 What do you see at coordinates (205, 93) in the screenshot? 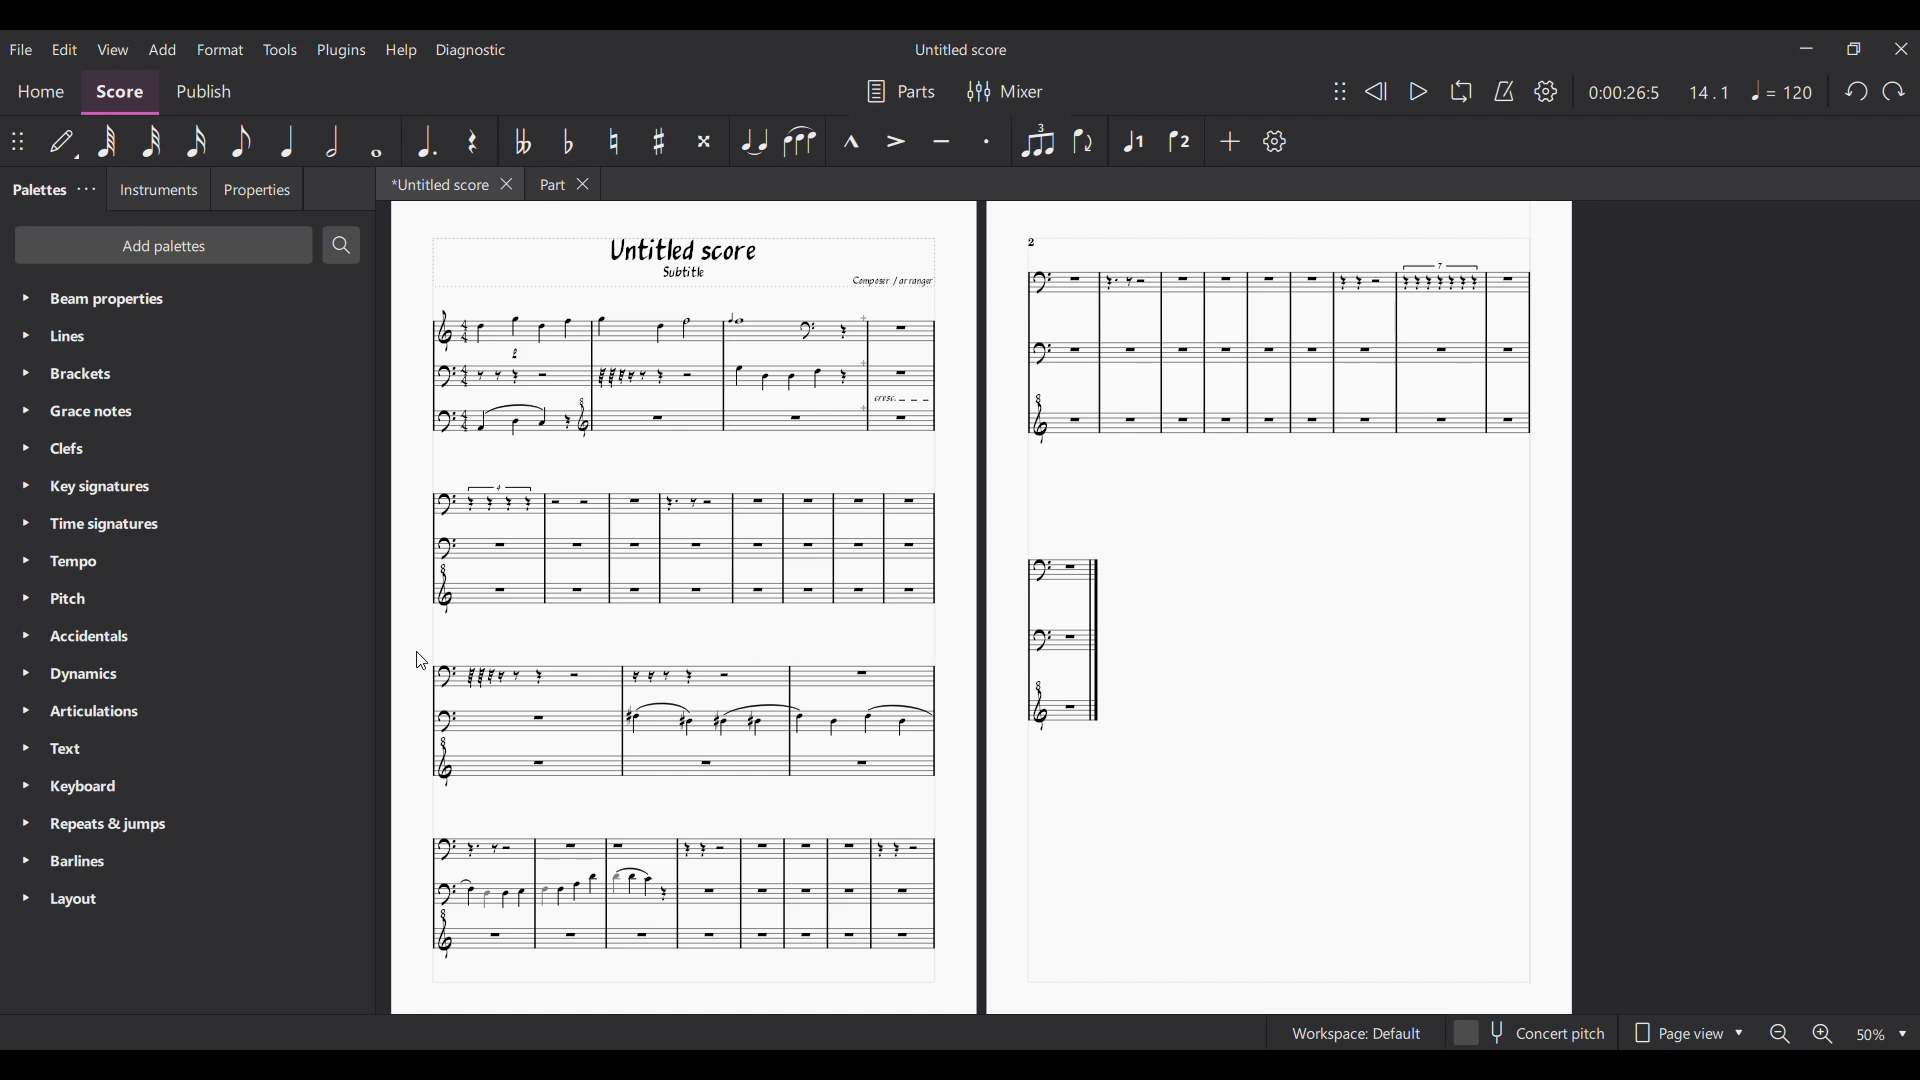
I see `Publish ` at bounding box center [205, 93].